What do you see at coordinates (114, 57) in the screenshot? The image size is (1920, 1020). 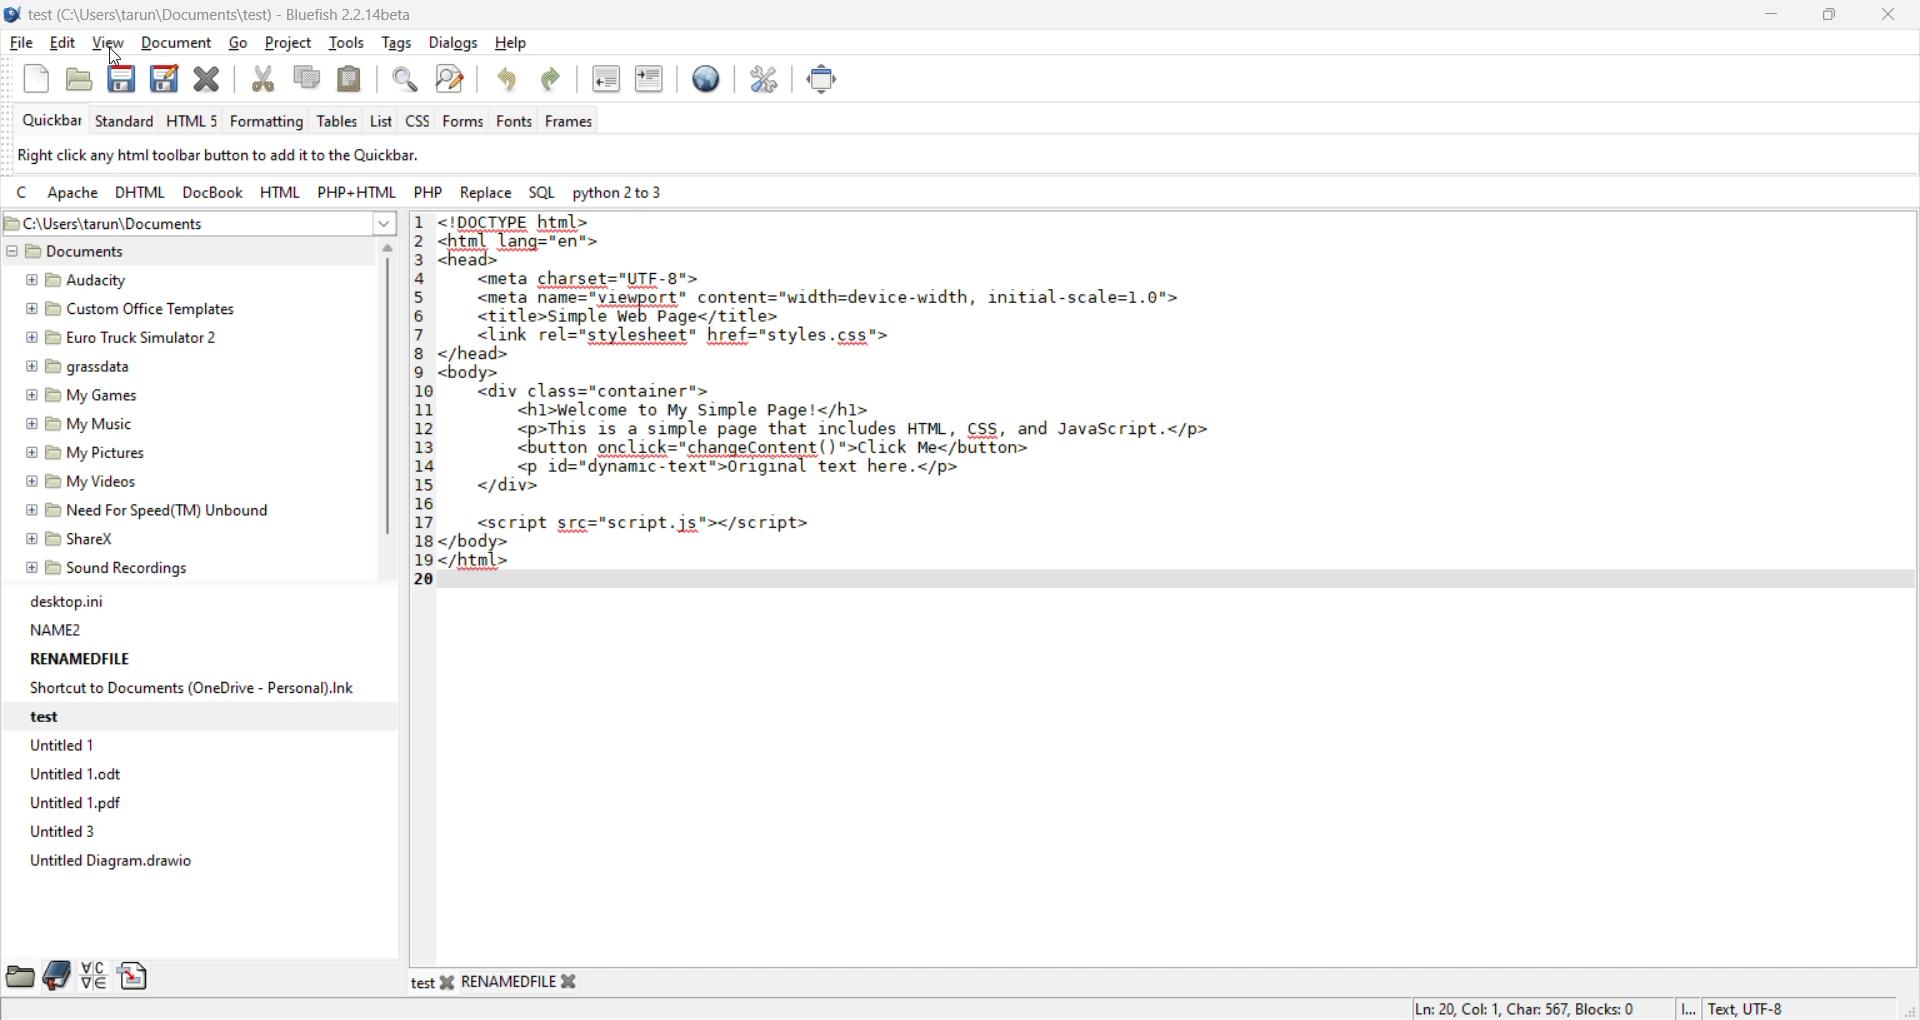 I see `cursor` at bounding box center [114, 57].